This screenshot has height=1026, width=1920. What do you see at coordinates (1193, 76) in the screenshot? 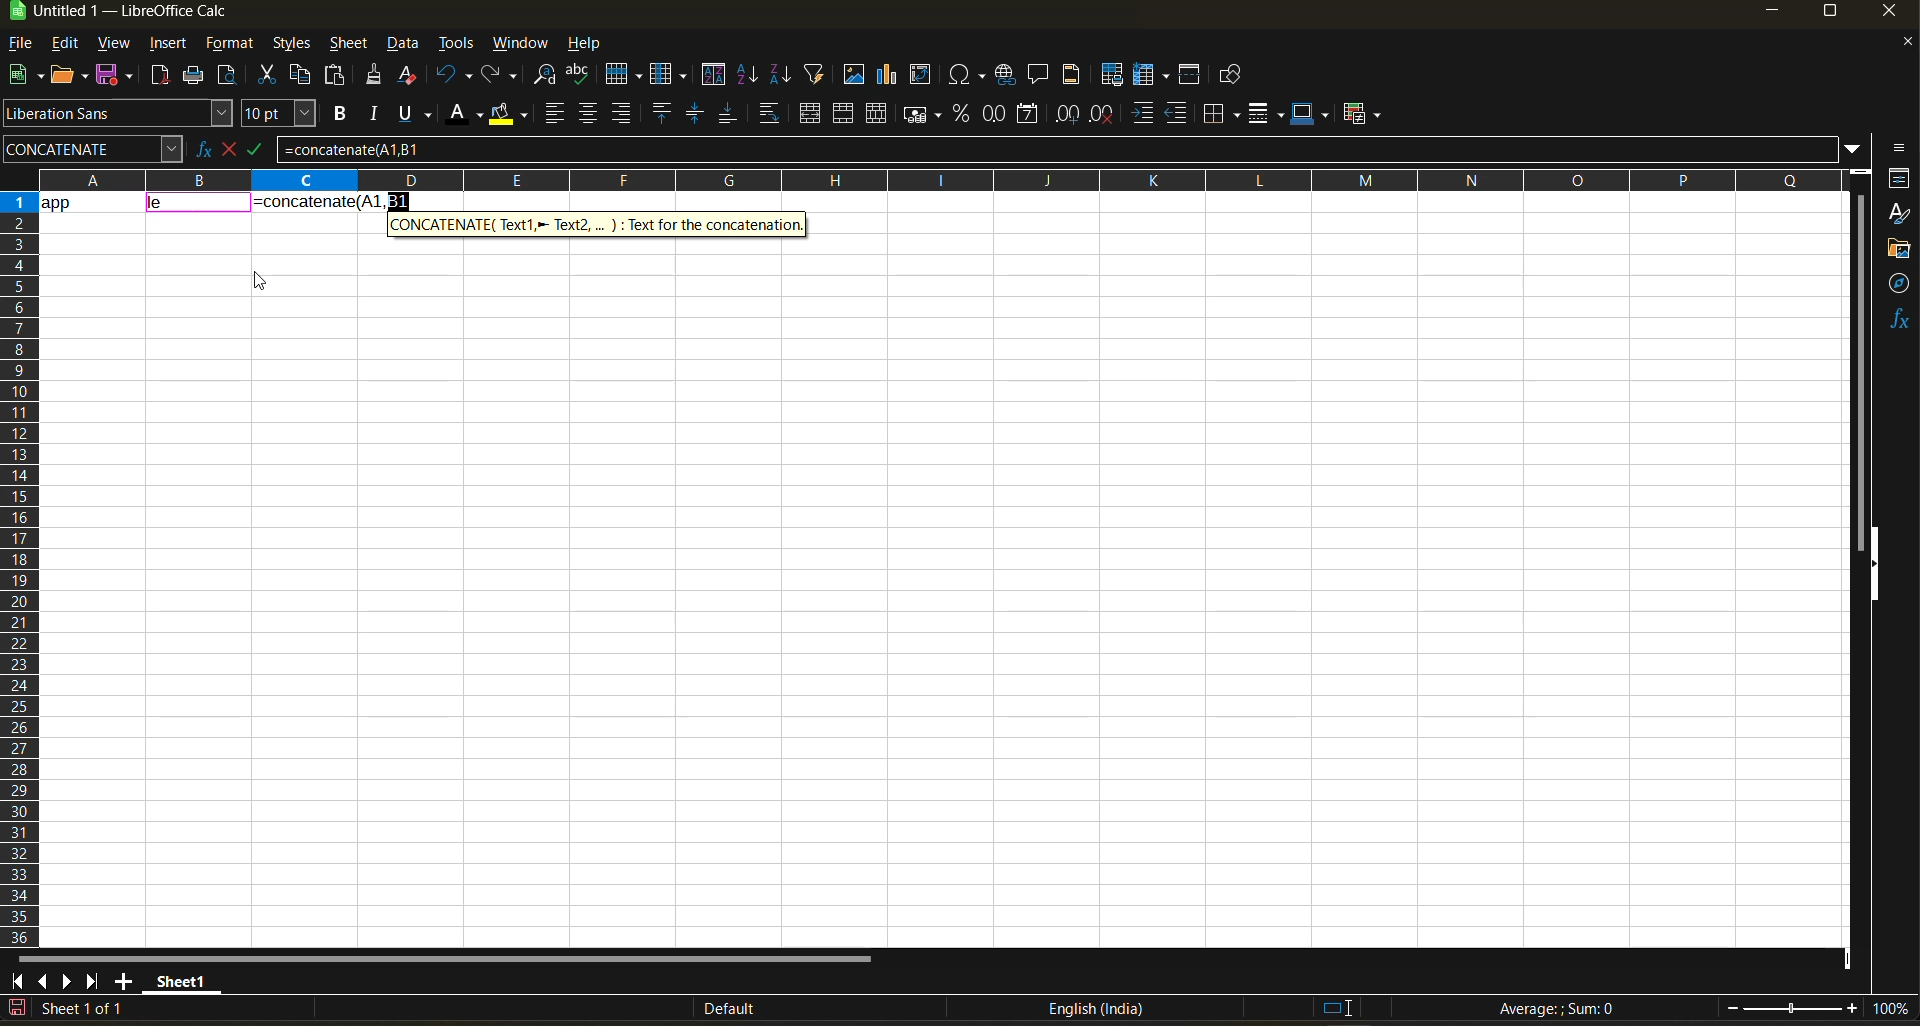
I see `split window` at bounding box center [1193, 76].